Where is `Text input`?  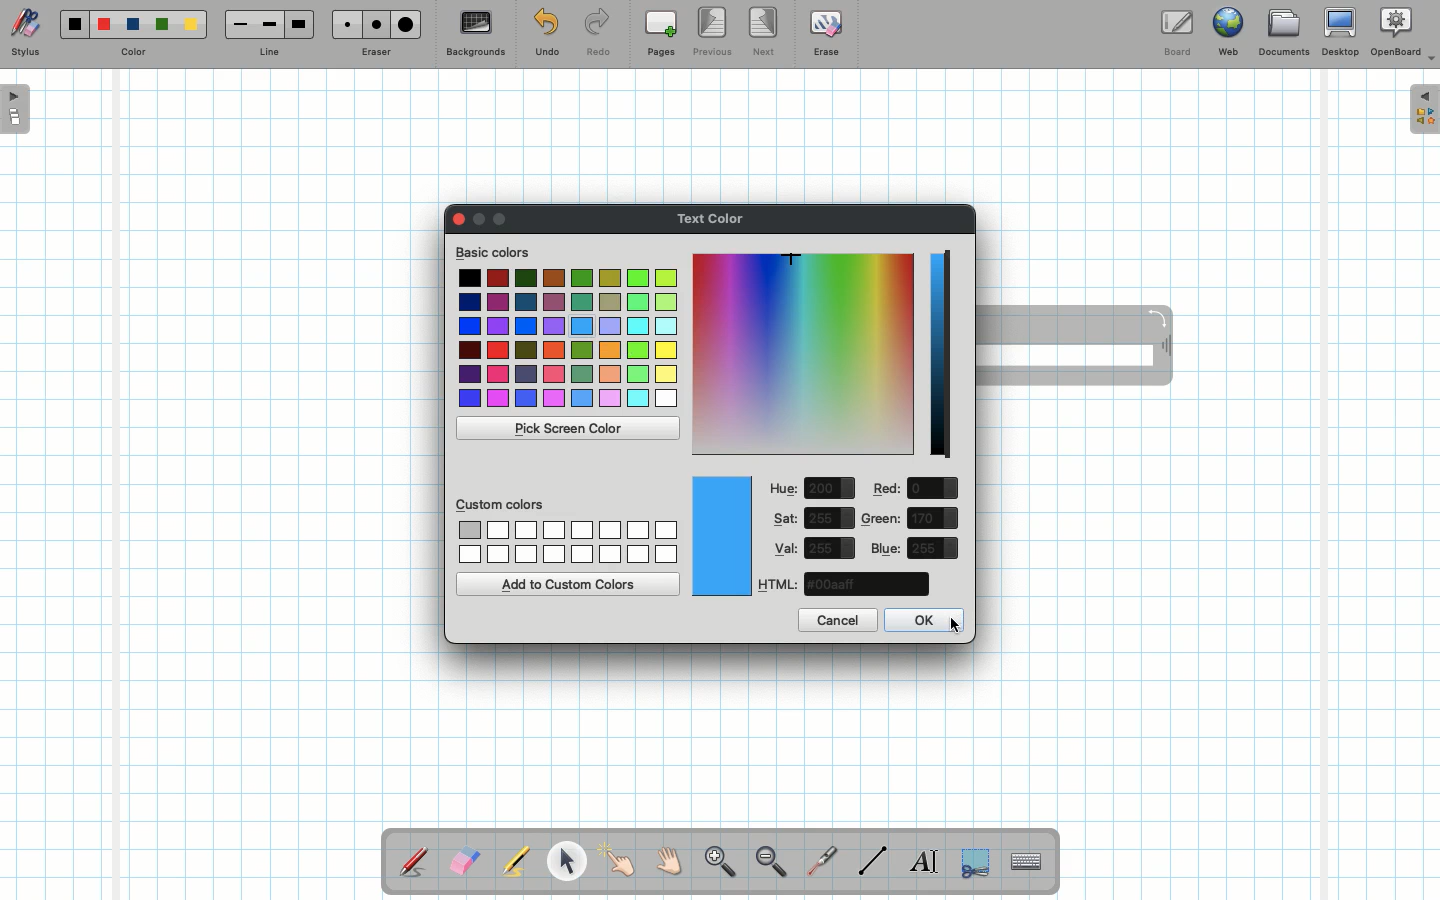 Text input is located at coordinates (1027, 856).